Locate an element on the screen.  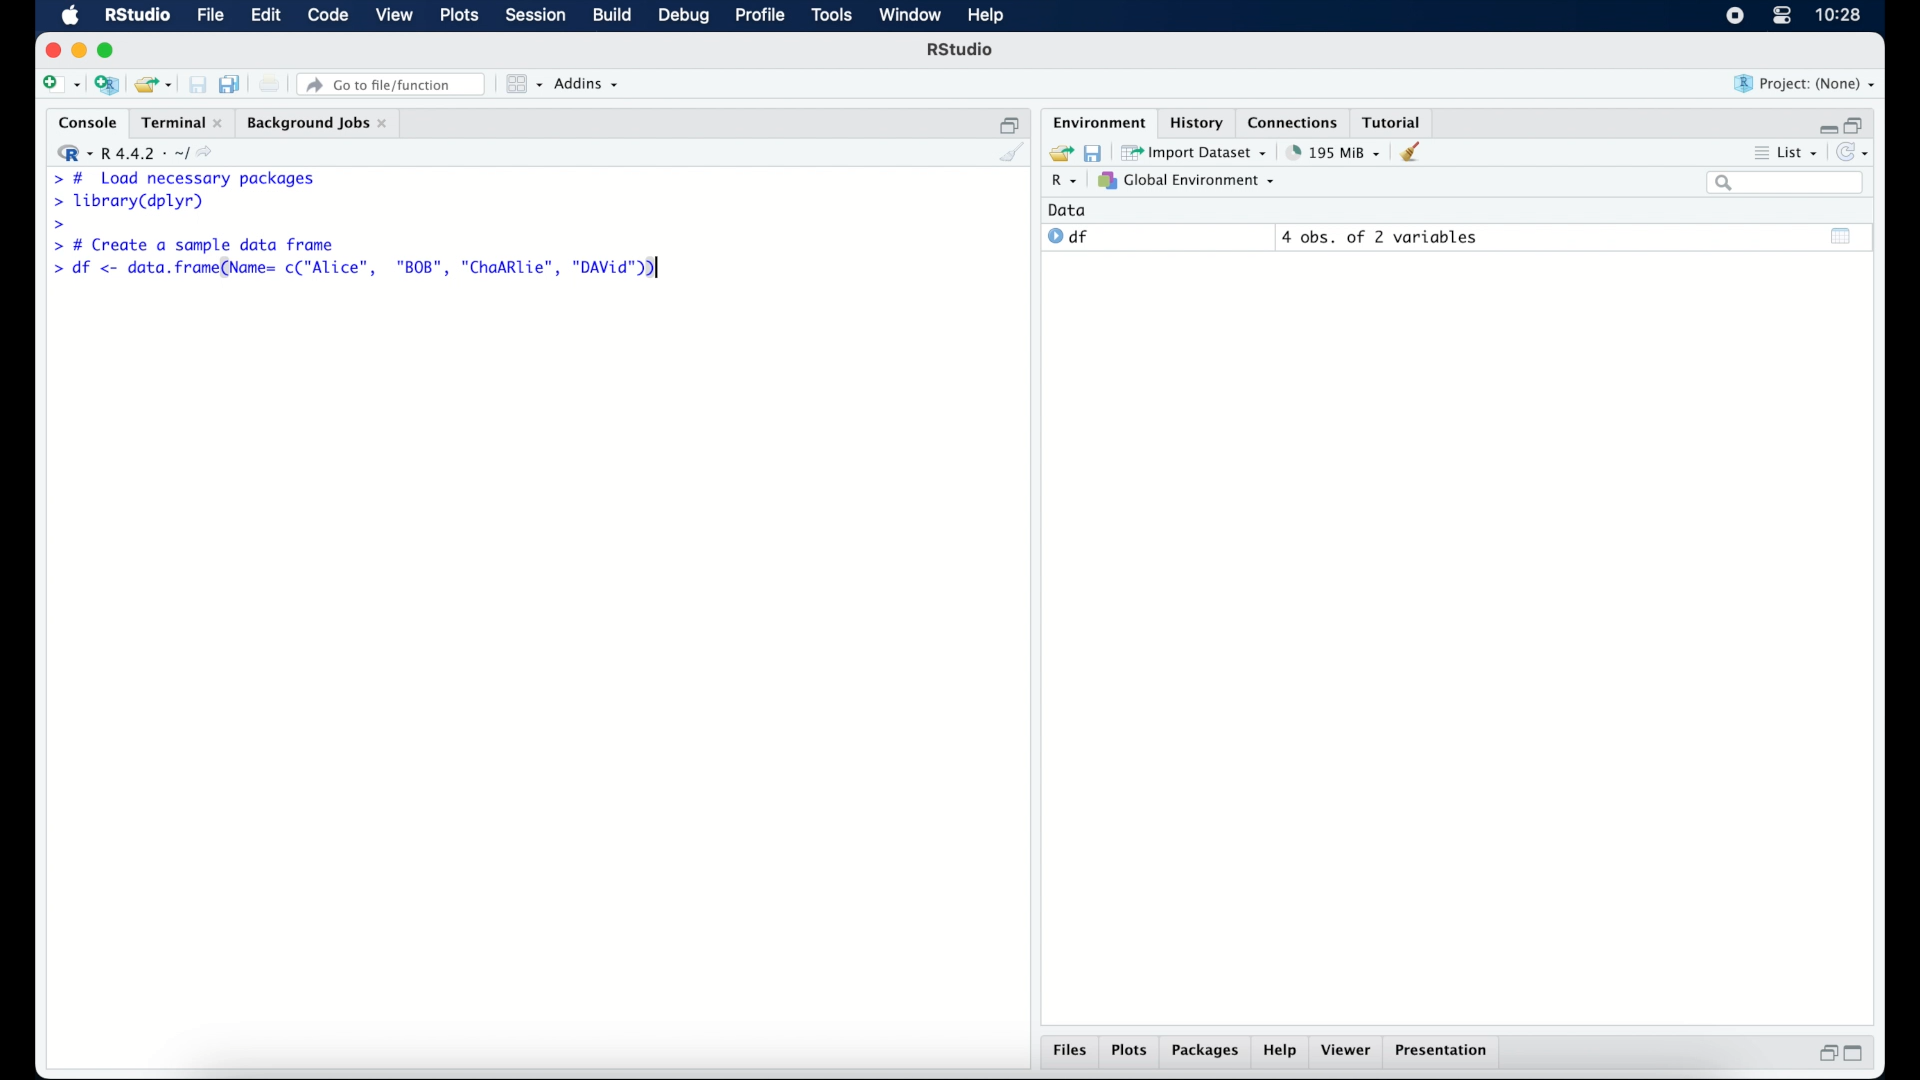
clear workspace is located at coordinates (1417, 153).